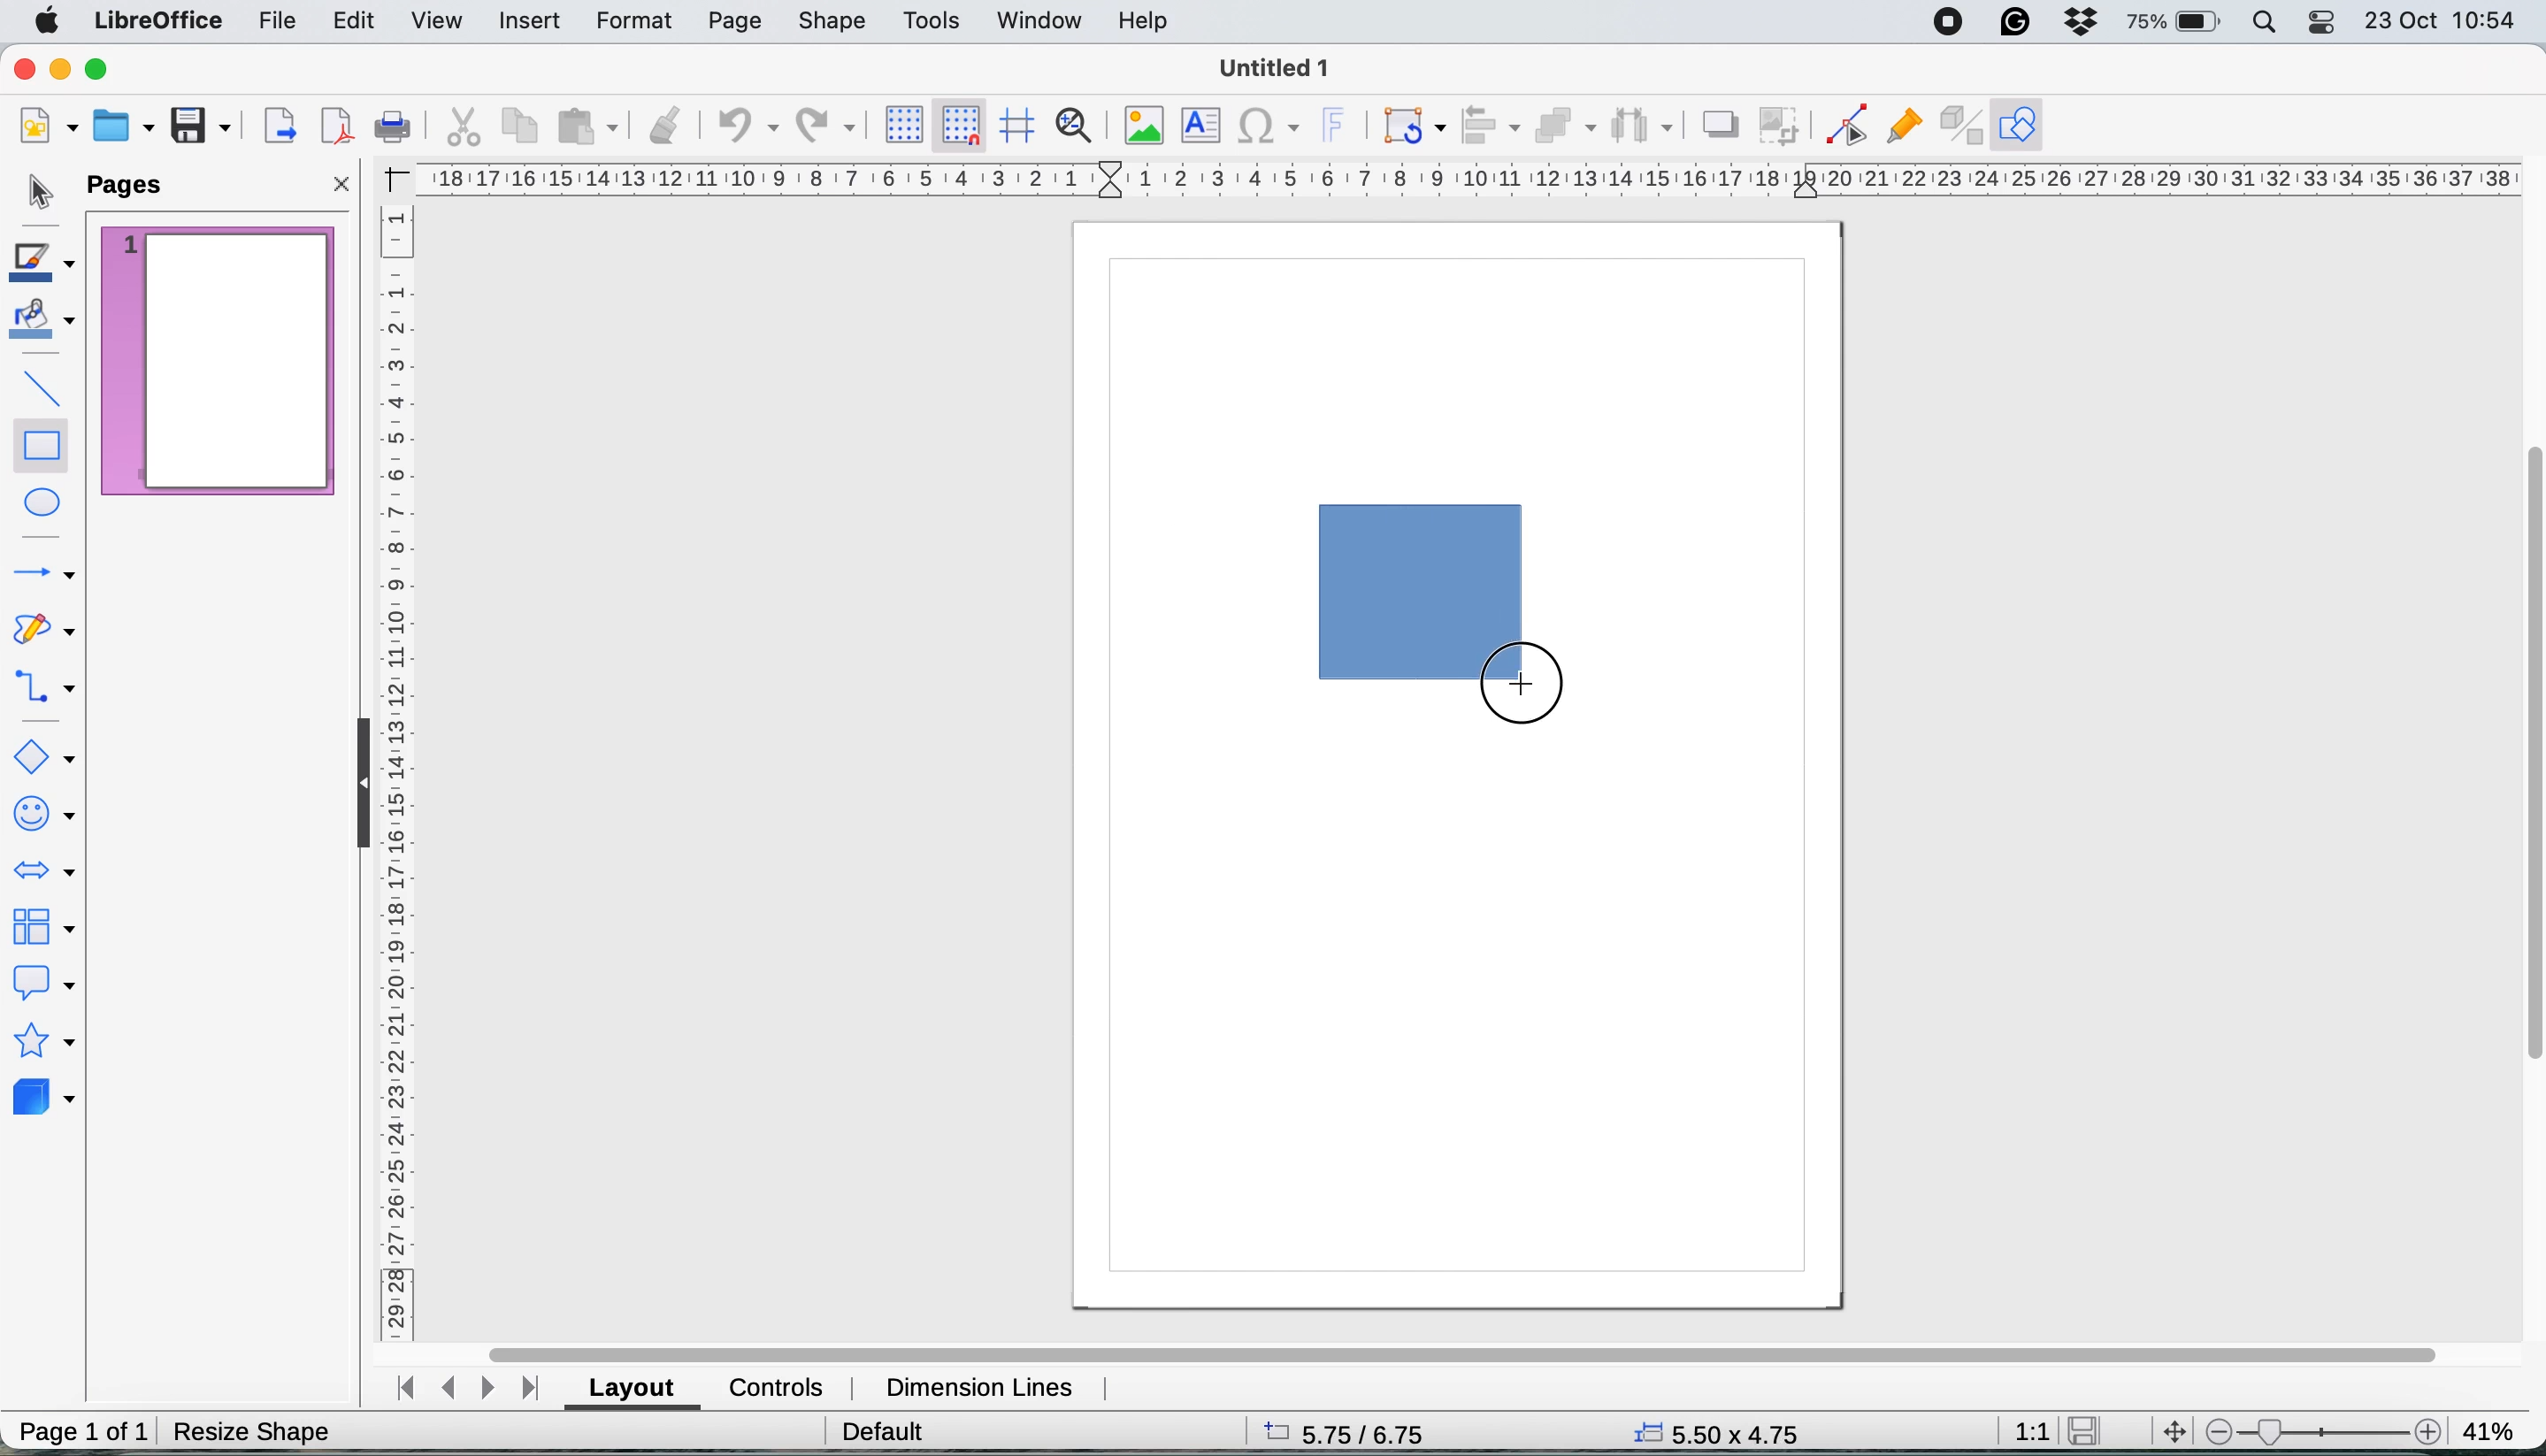 Image resolution: width=2546 pixels, height=1456 pixels. I want to click on edit, so click(357, 23).